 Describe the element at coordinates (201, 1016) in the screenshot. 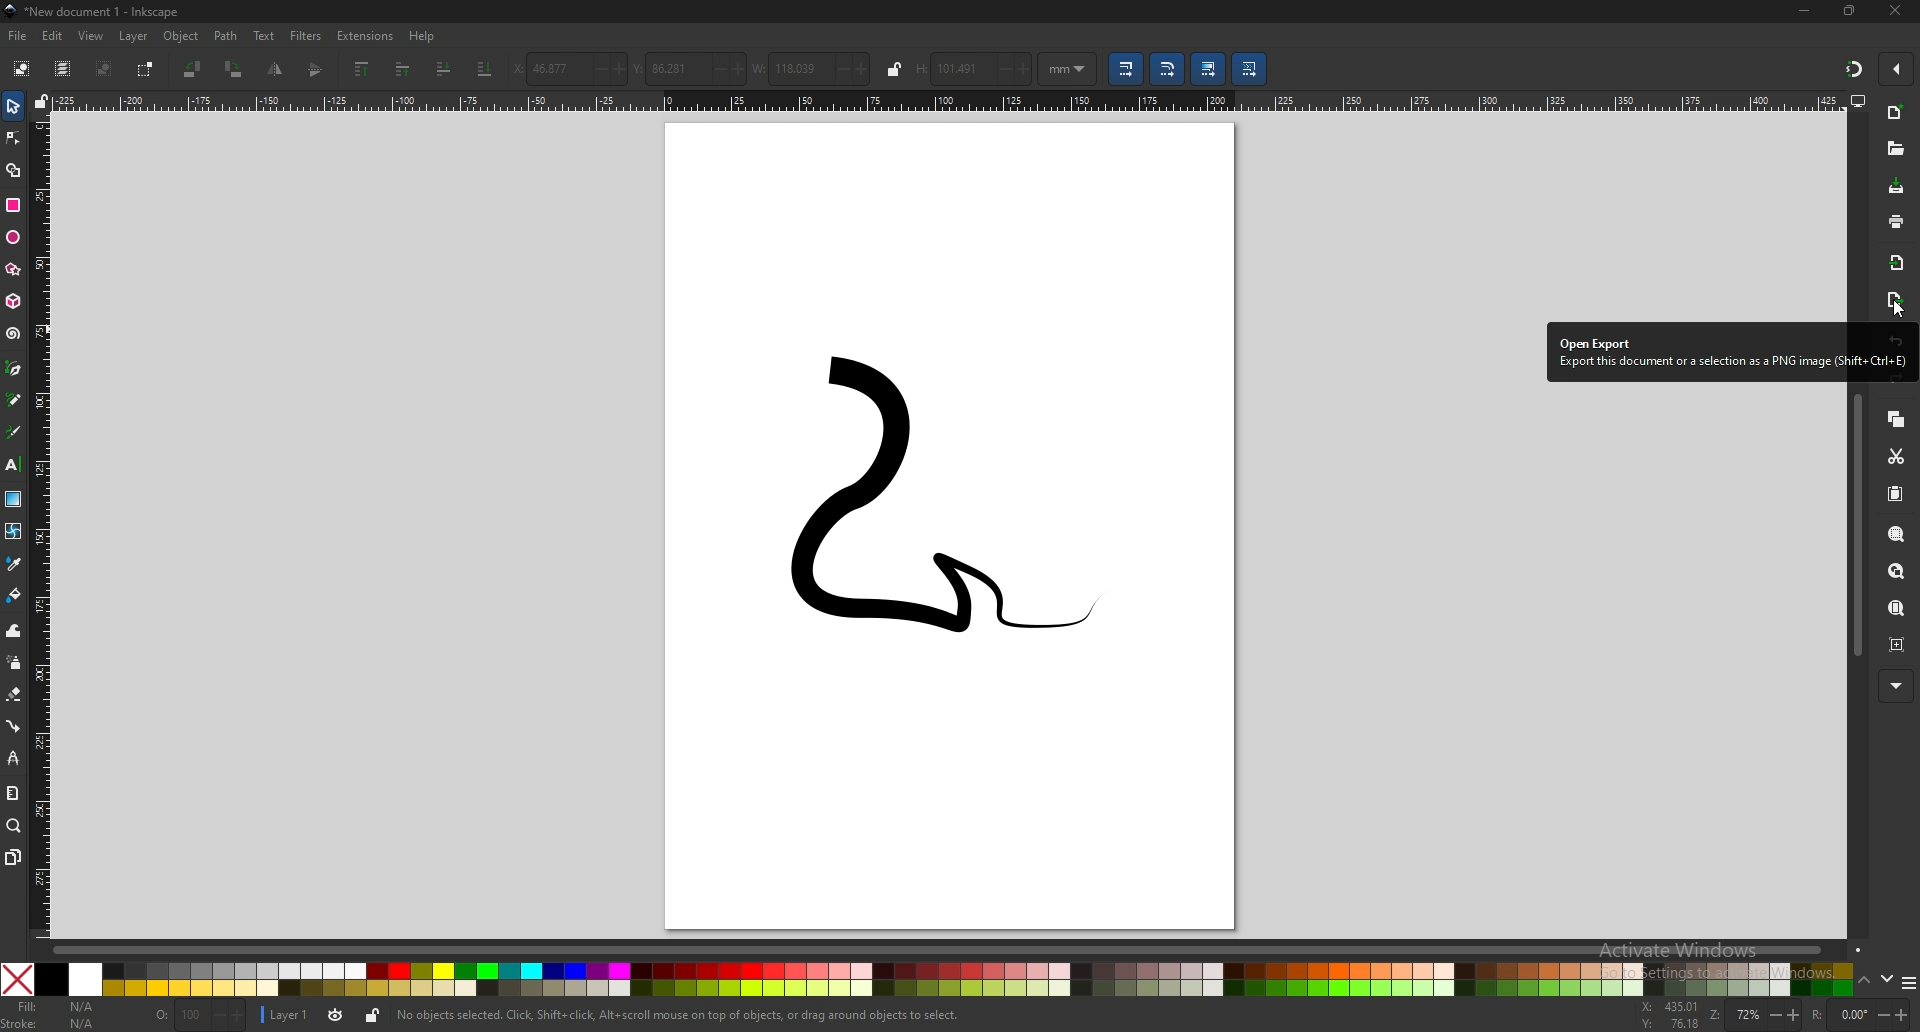

I see `opacity` at that location.